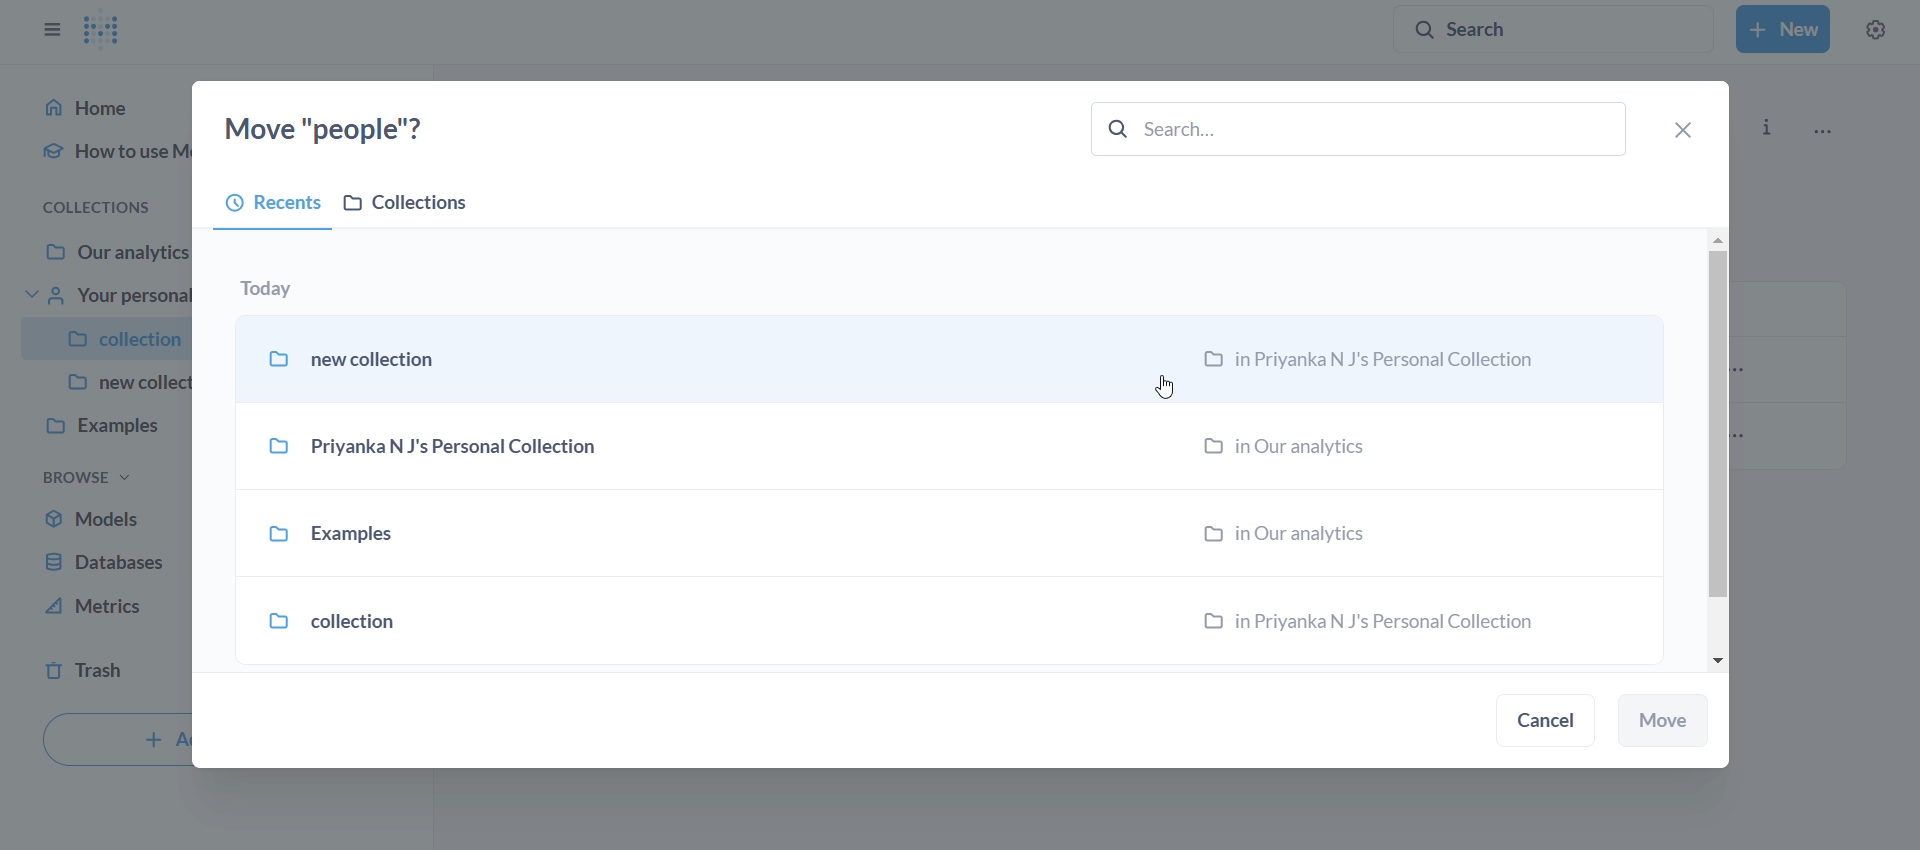 The width and height of the screenshot is (1920, 850). I want to click on search, so click(1554, 32).